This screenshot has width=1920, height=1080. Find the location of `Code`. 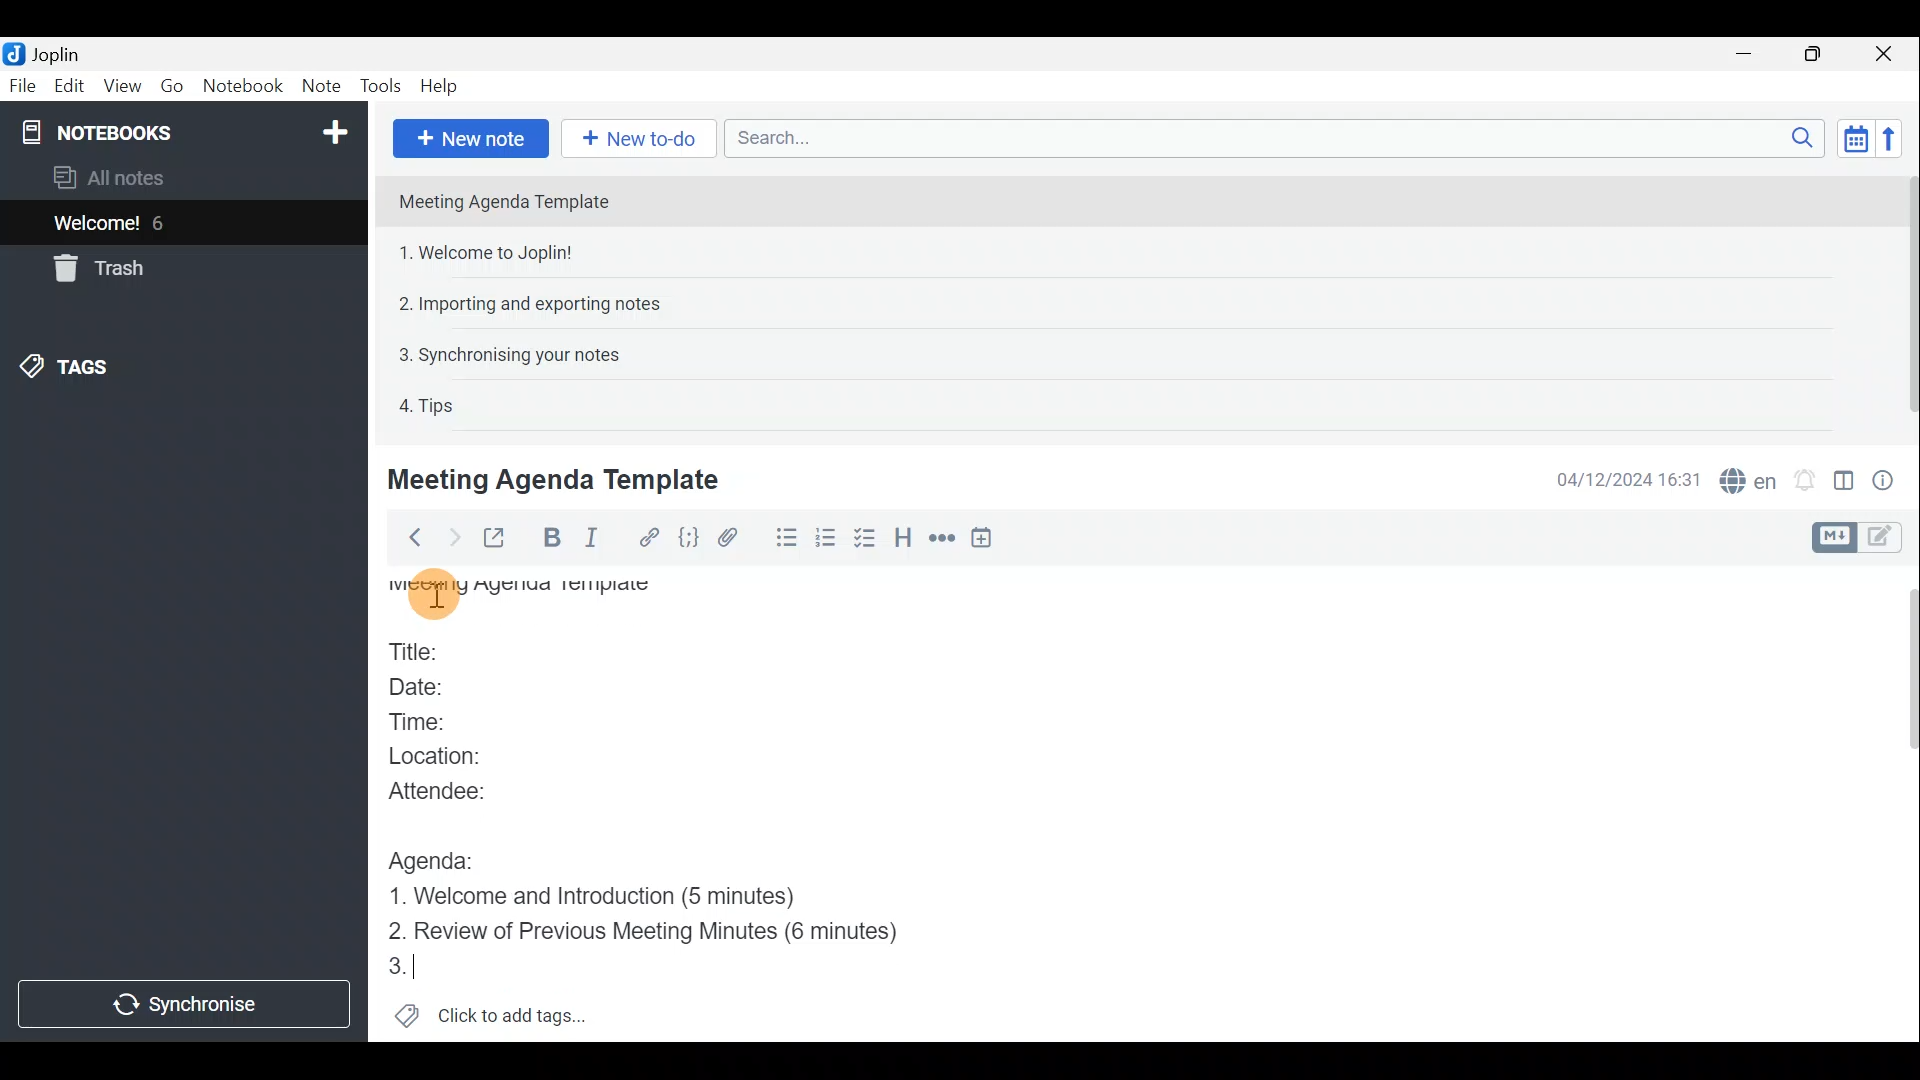

Code is located at coordinates (689, 539).